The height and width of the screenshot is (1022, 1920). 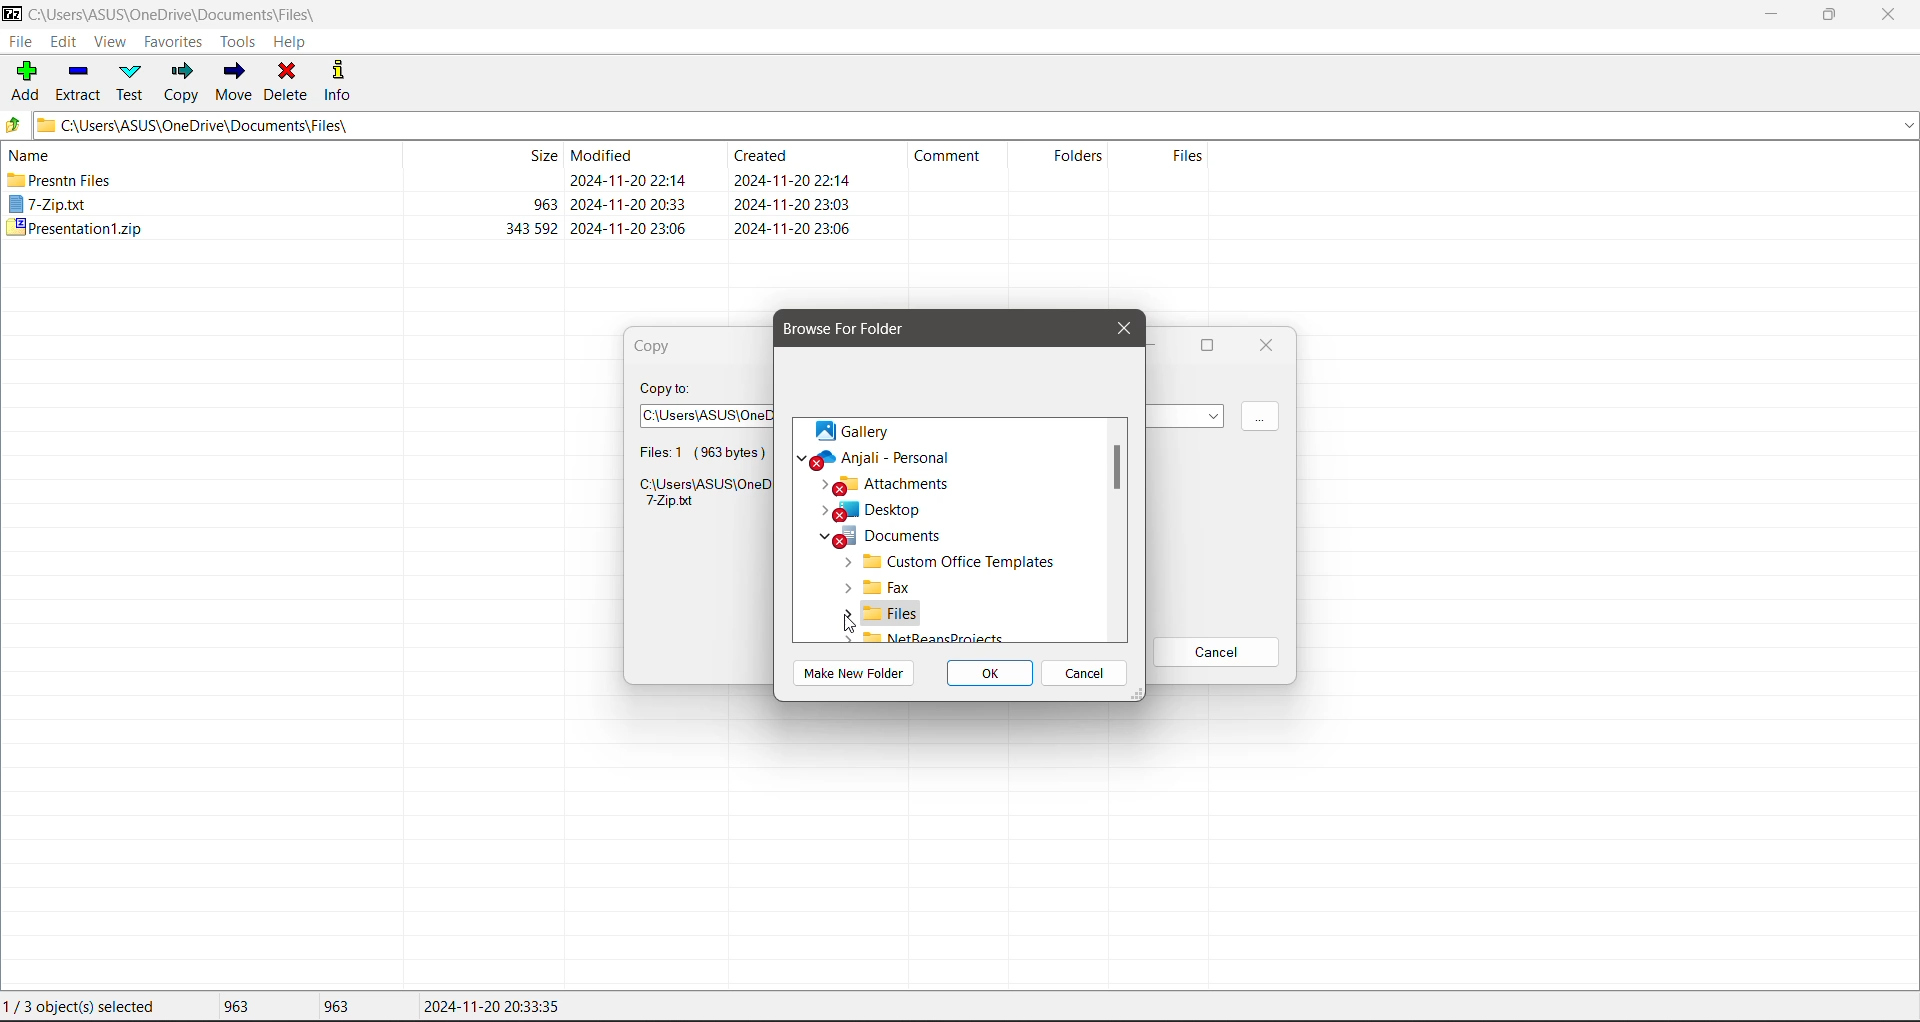 What do you see at coordinates (878, 458) in the screenshot?
I see `Anjali - Personal` at bounding box center [878, 458].